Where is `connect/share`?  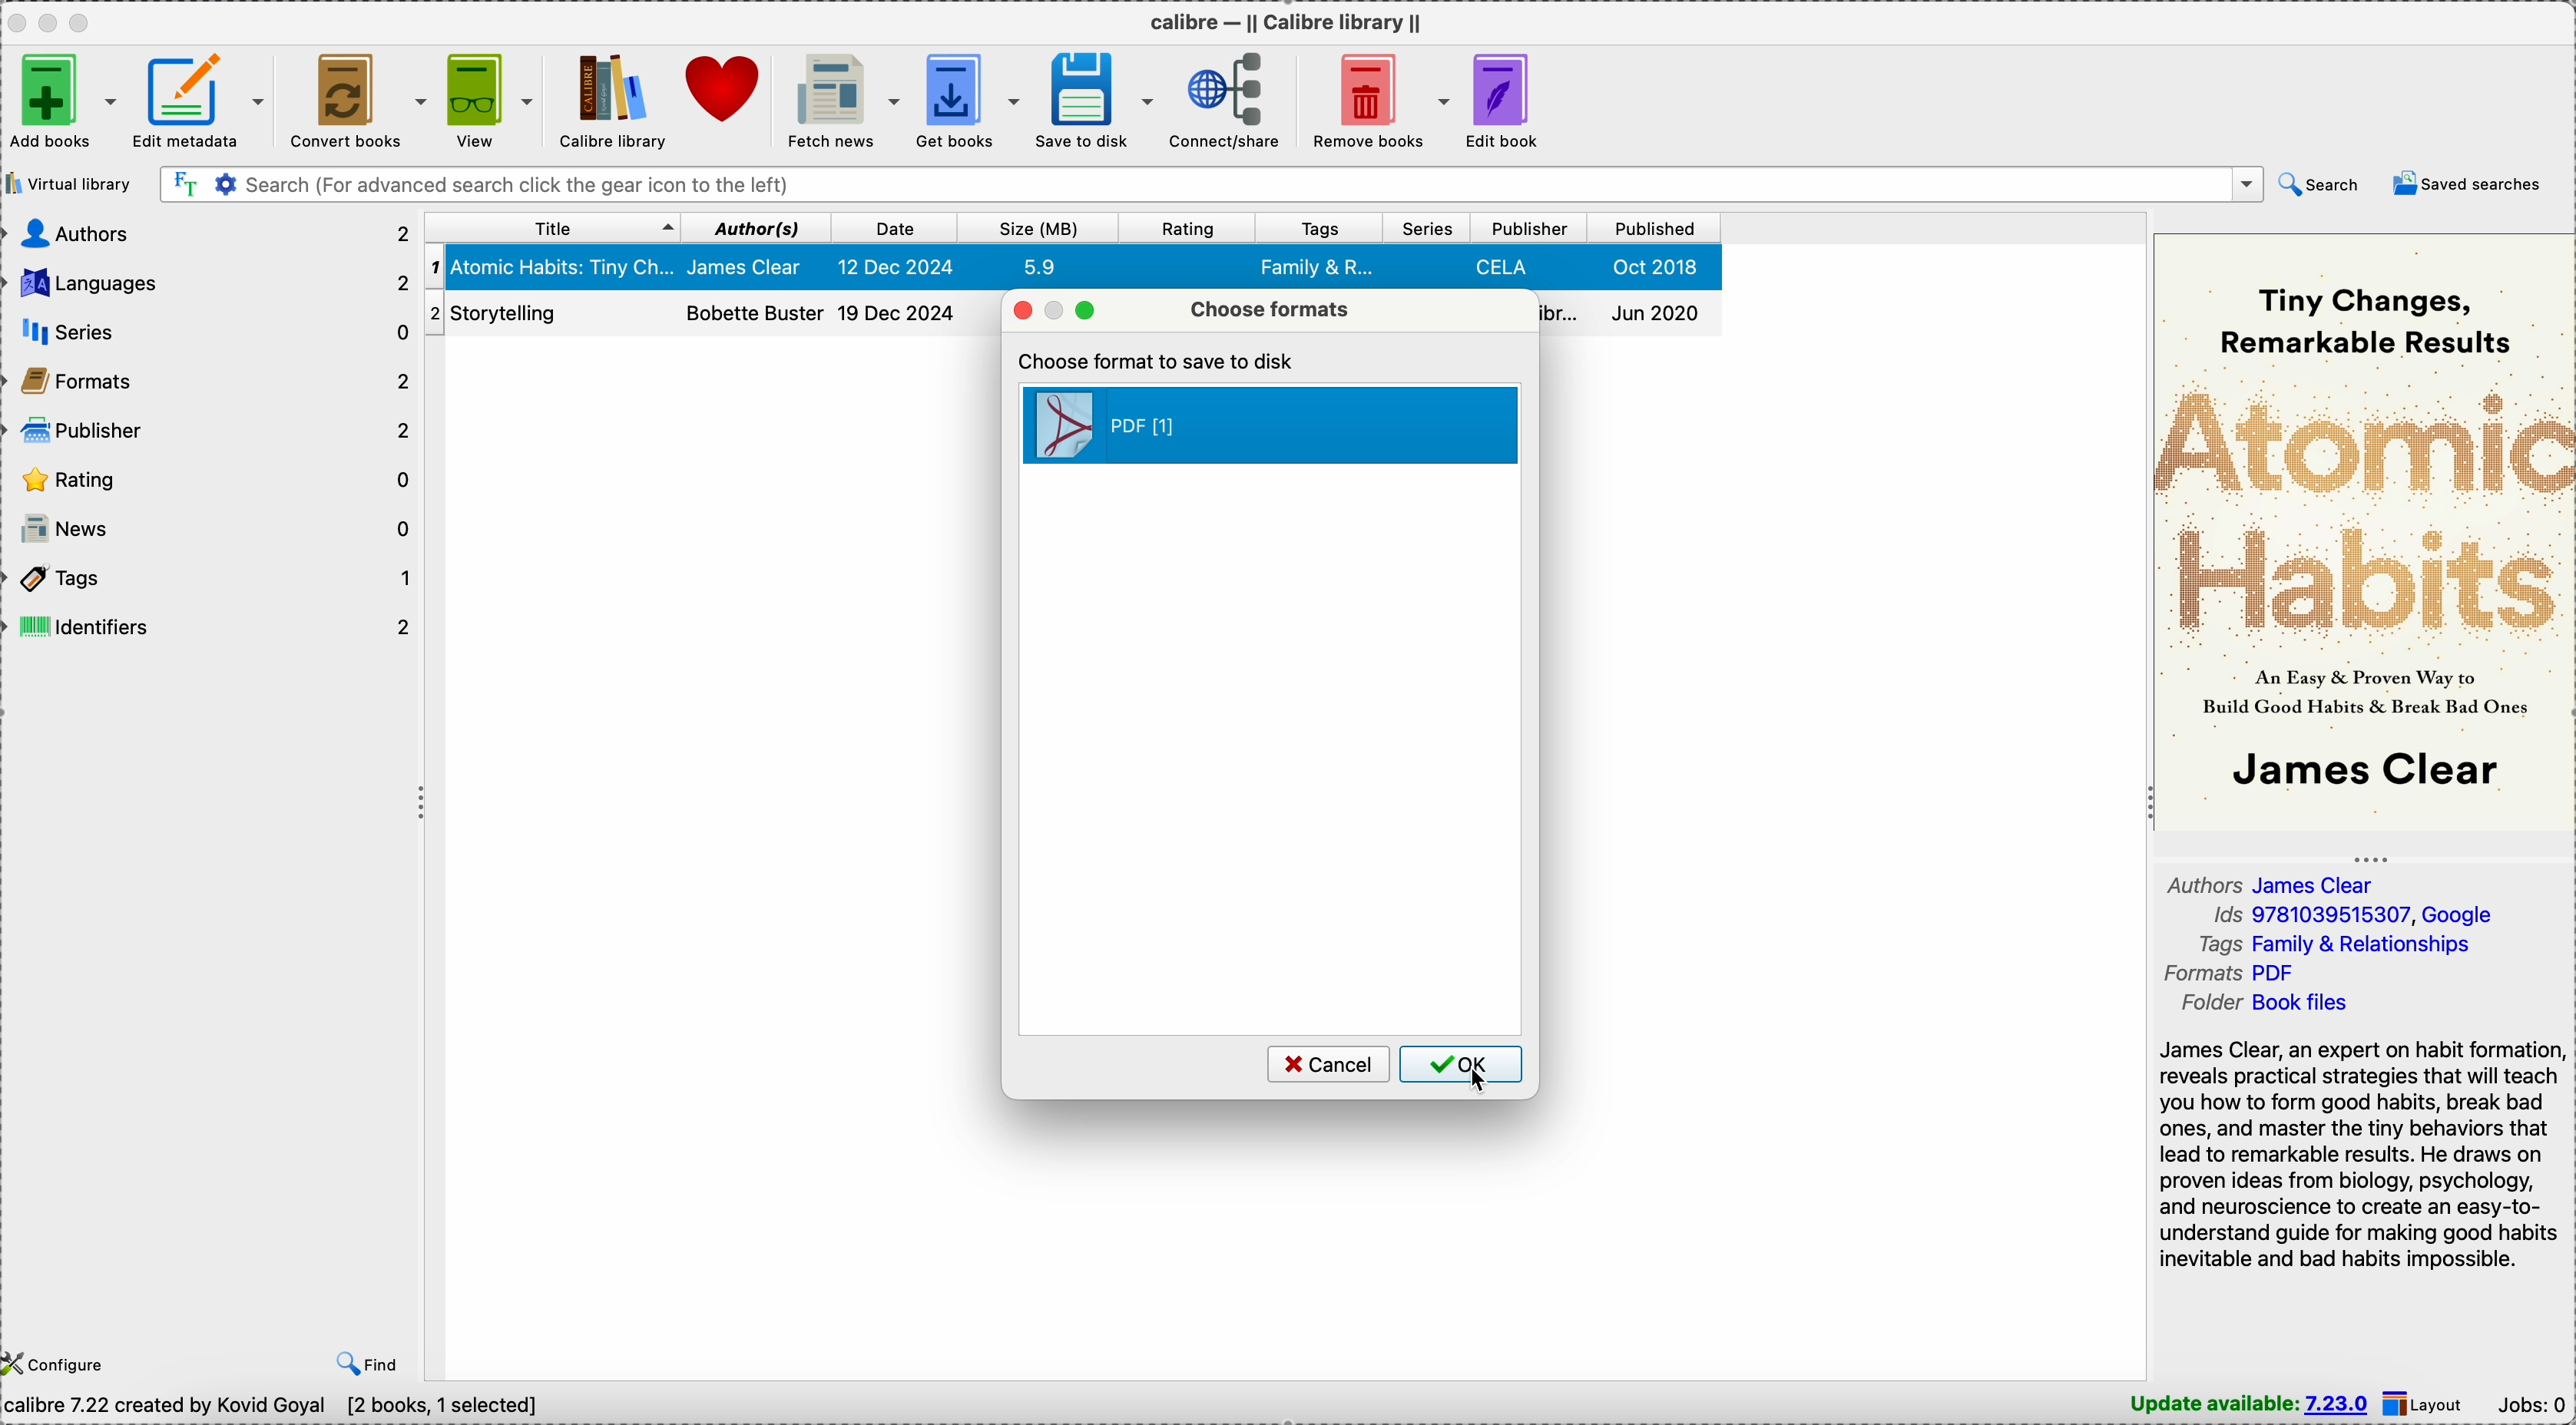
connect/share is located at coordinates (1219, 100).